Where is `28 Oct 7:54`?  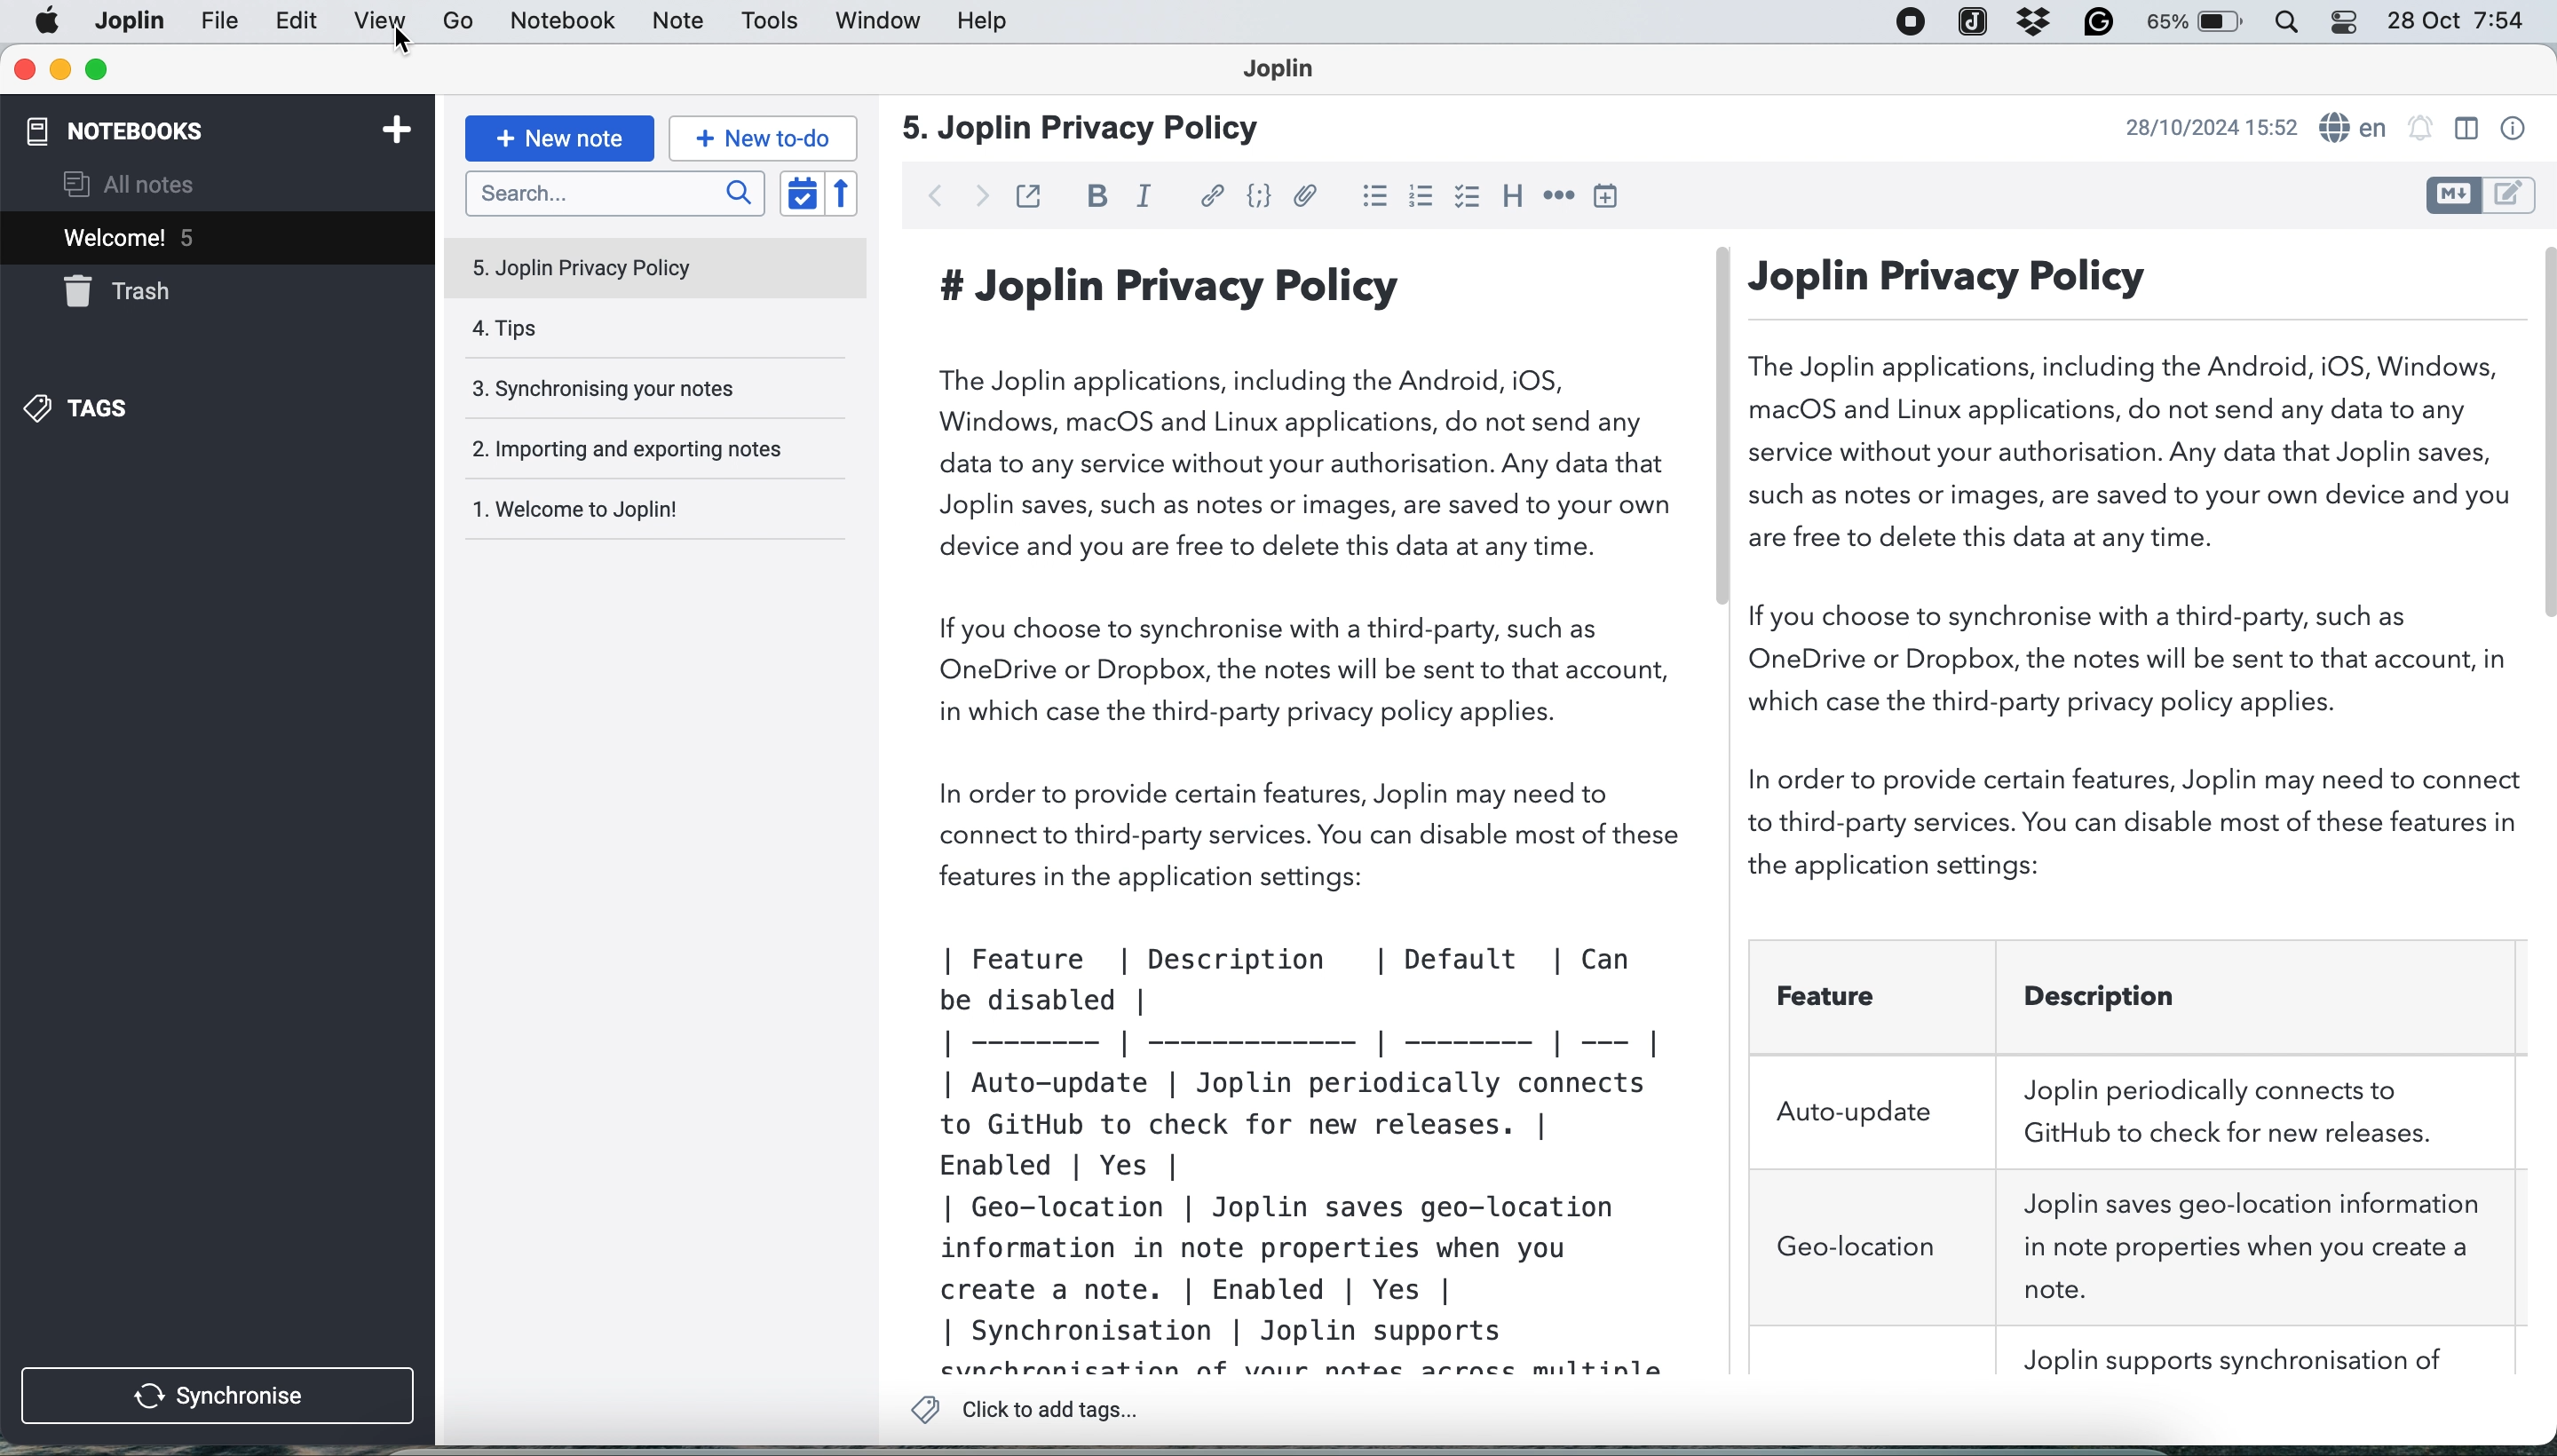 28 Oct 7:54 is located at coordinates (2456, 22).